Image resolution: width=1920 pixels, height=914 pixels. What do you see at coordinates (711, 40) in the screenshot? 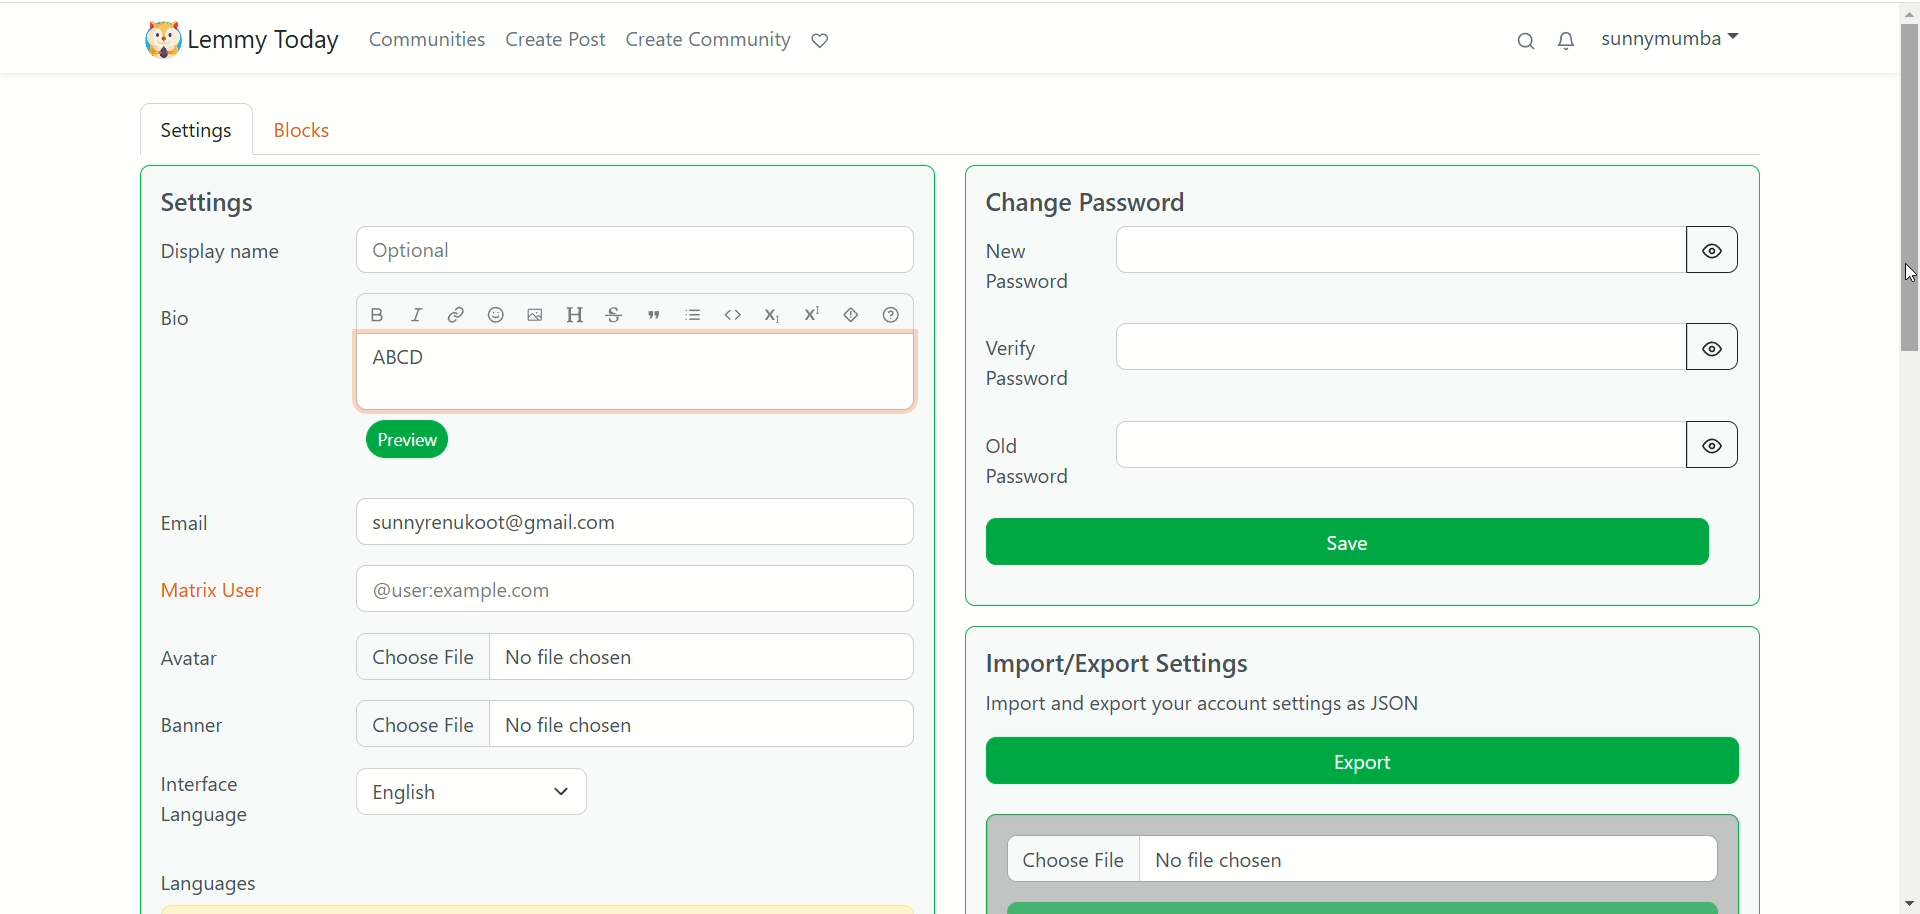
I see `create community` at bounding box center [711, 40].